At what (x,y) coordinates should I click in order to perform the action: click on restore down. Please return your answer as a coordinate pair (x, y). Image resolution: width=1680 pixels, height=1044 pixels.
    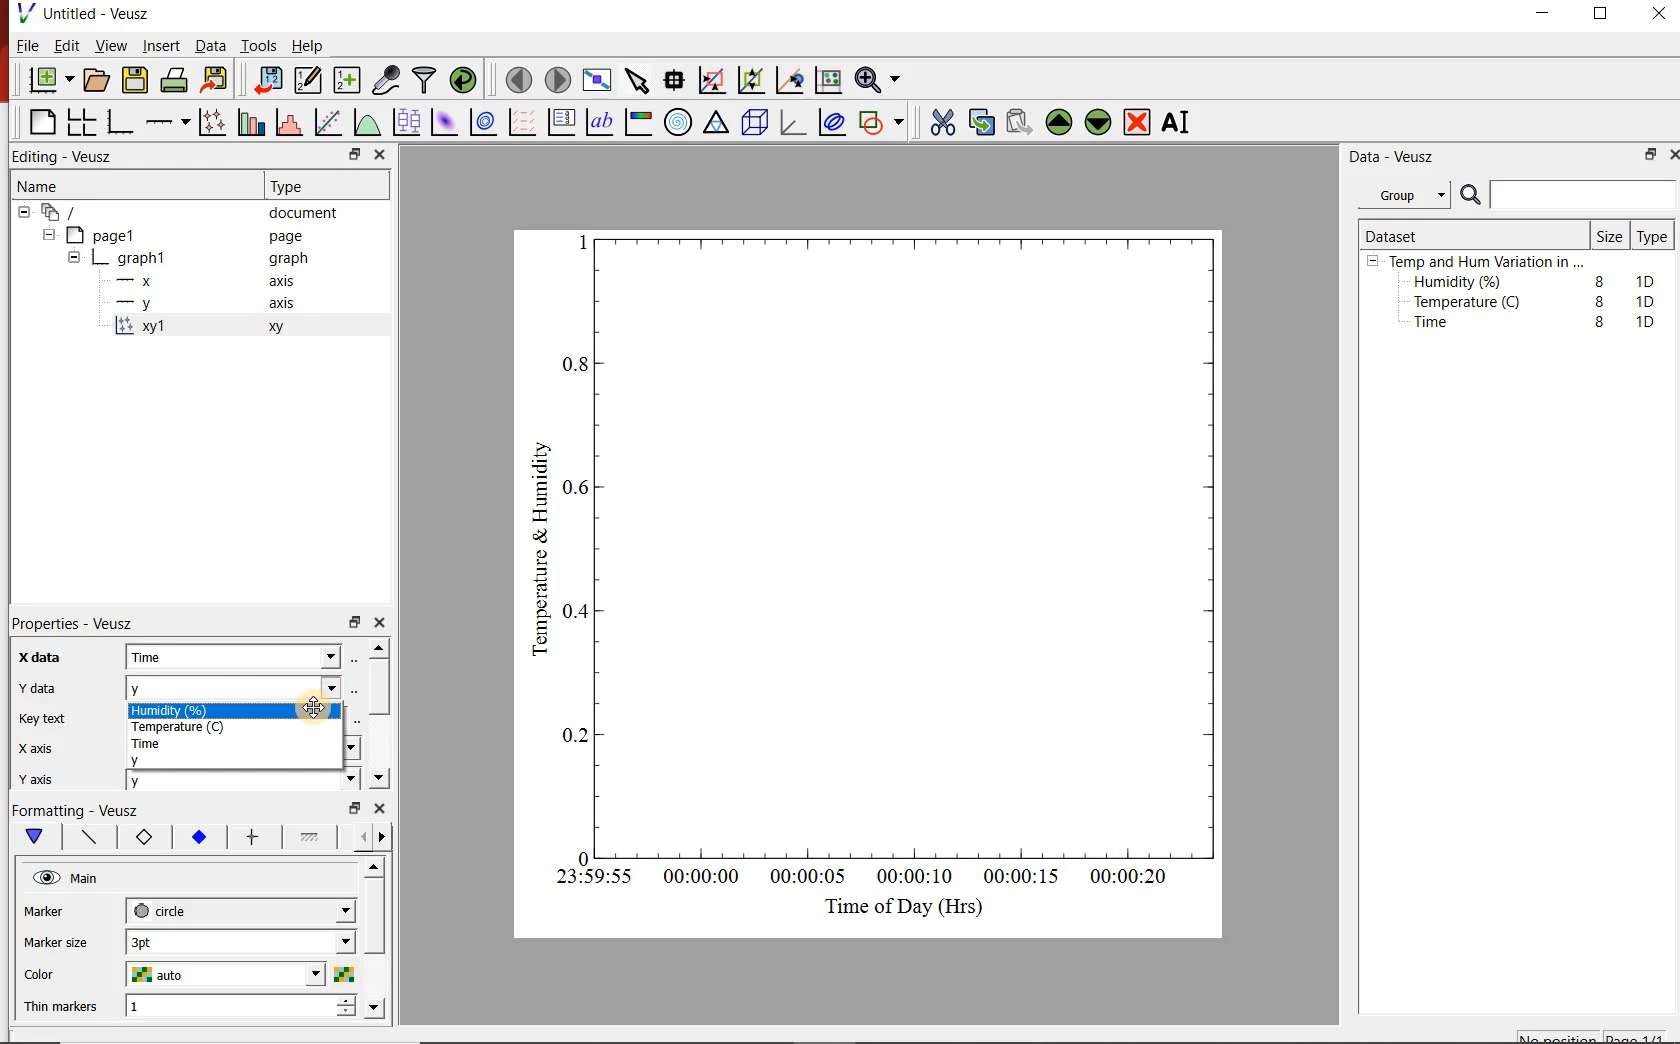
    Looking at the image, I should click on (1646, 157).